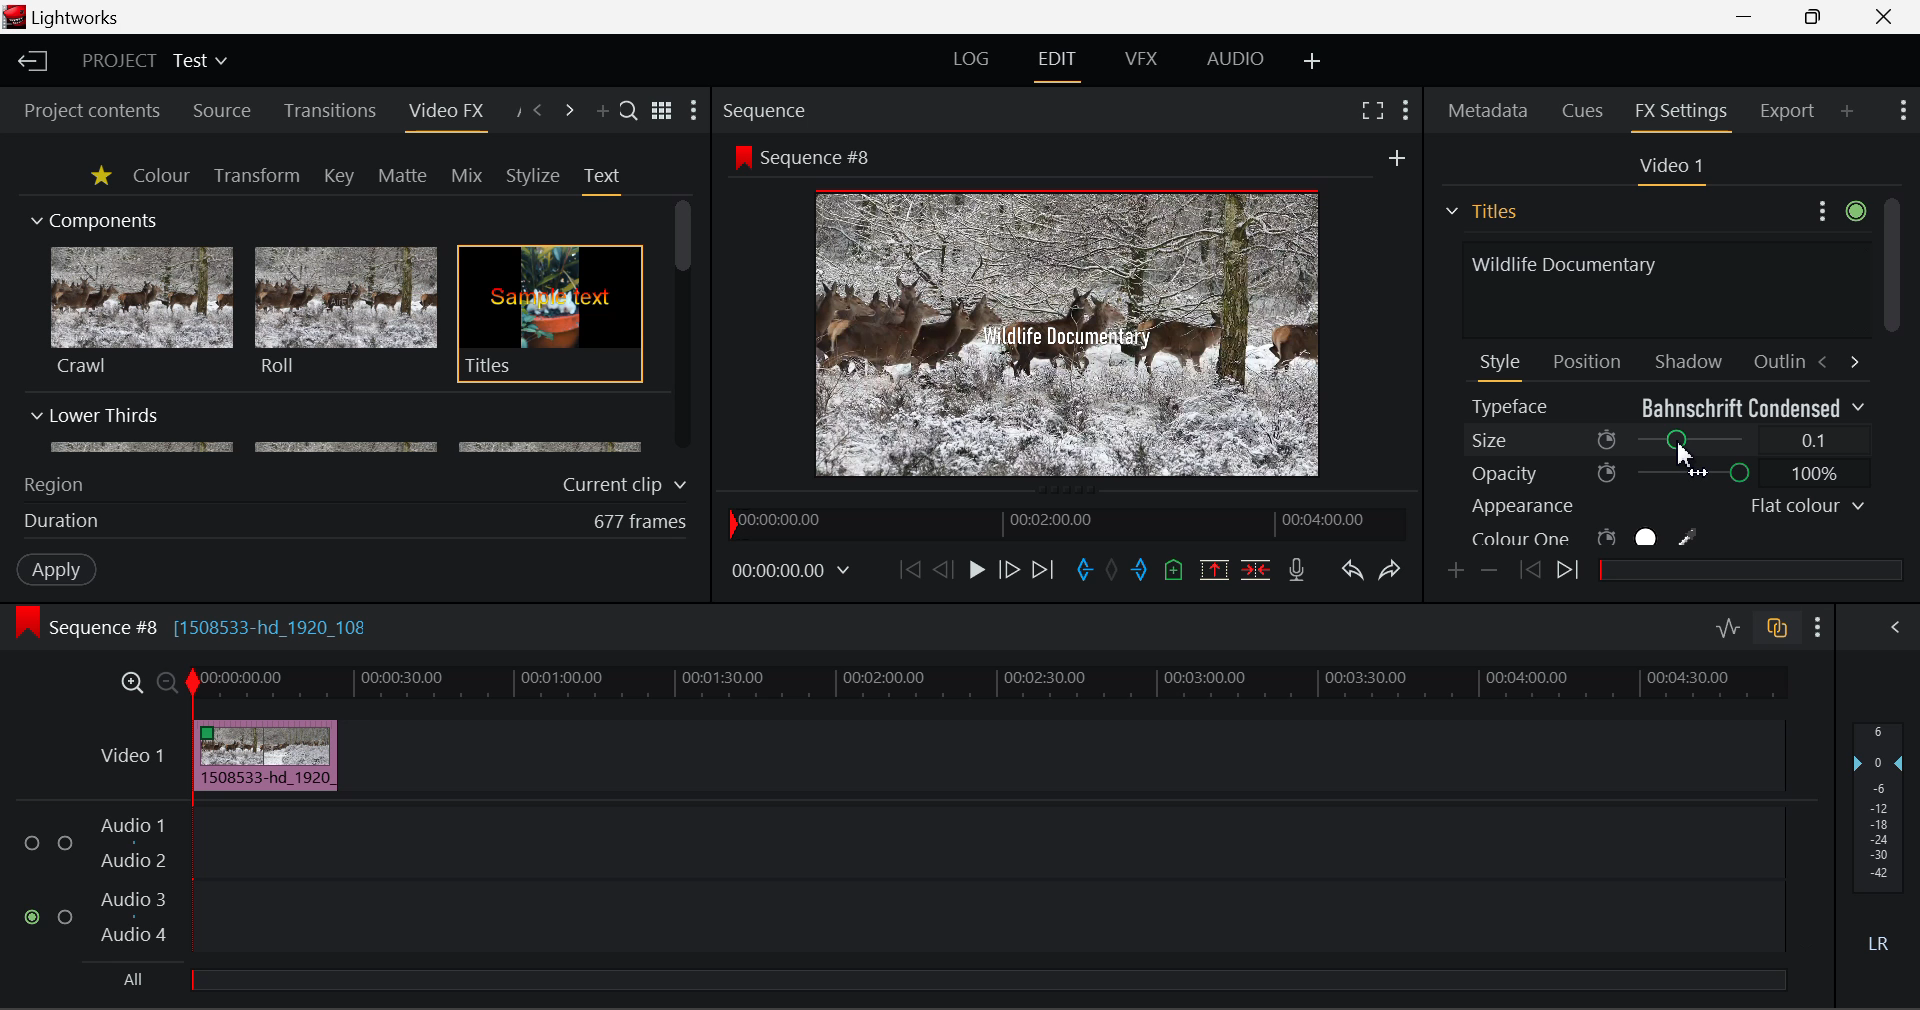 This screenshot has height=1010, width=1920. What do you see at coordinates (641, 523) in the screenshot?
I see `677 frames` at bounding box center [641, 523].